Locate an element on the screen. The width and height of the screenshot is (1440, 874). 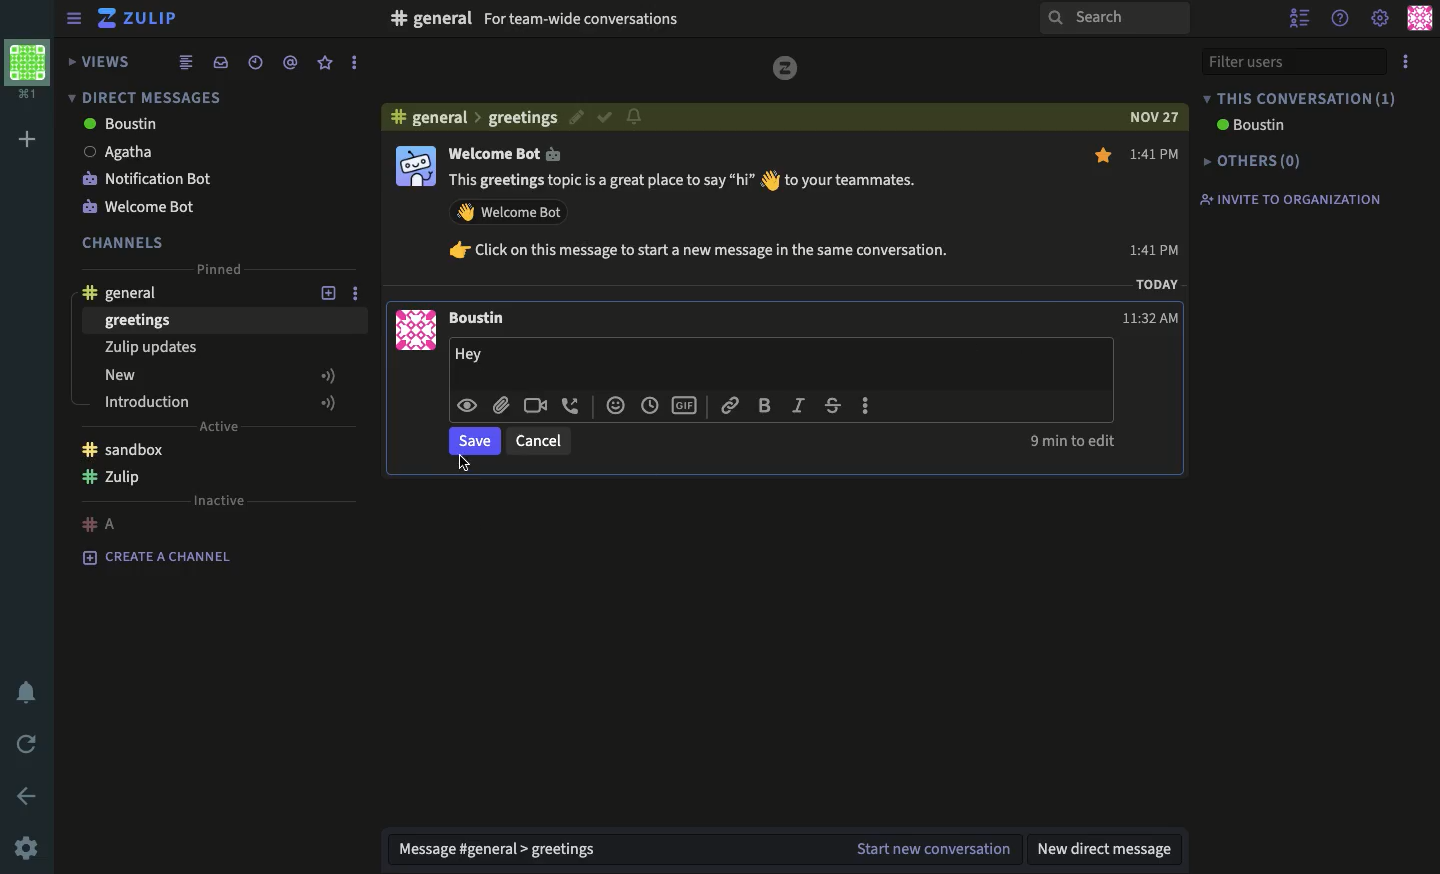
9 min to edit is located at coordinates (1073, 442).